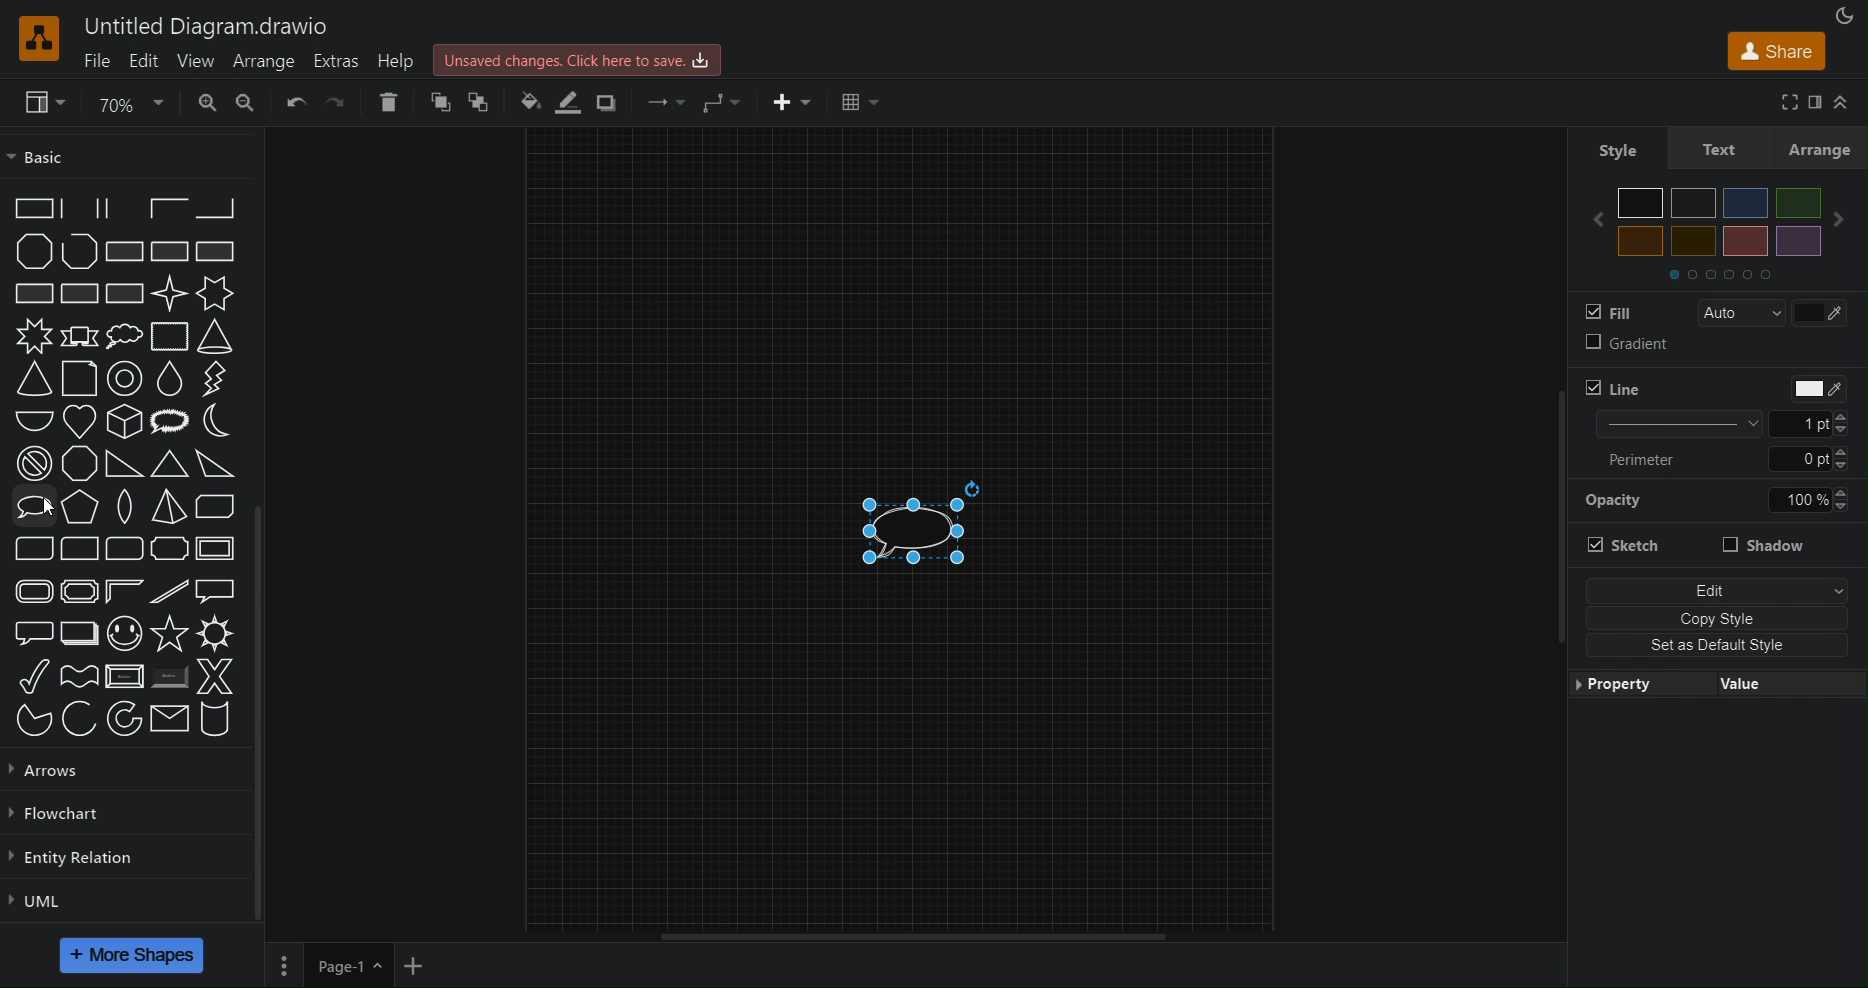  What do you see at coordinates (1831, 315) in the screenshot?
I see `Fill Color` at bounding box center [1831, 315].